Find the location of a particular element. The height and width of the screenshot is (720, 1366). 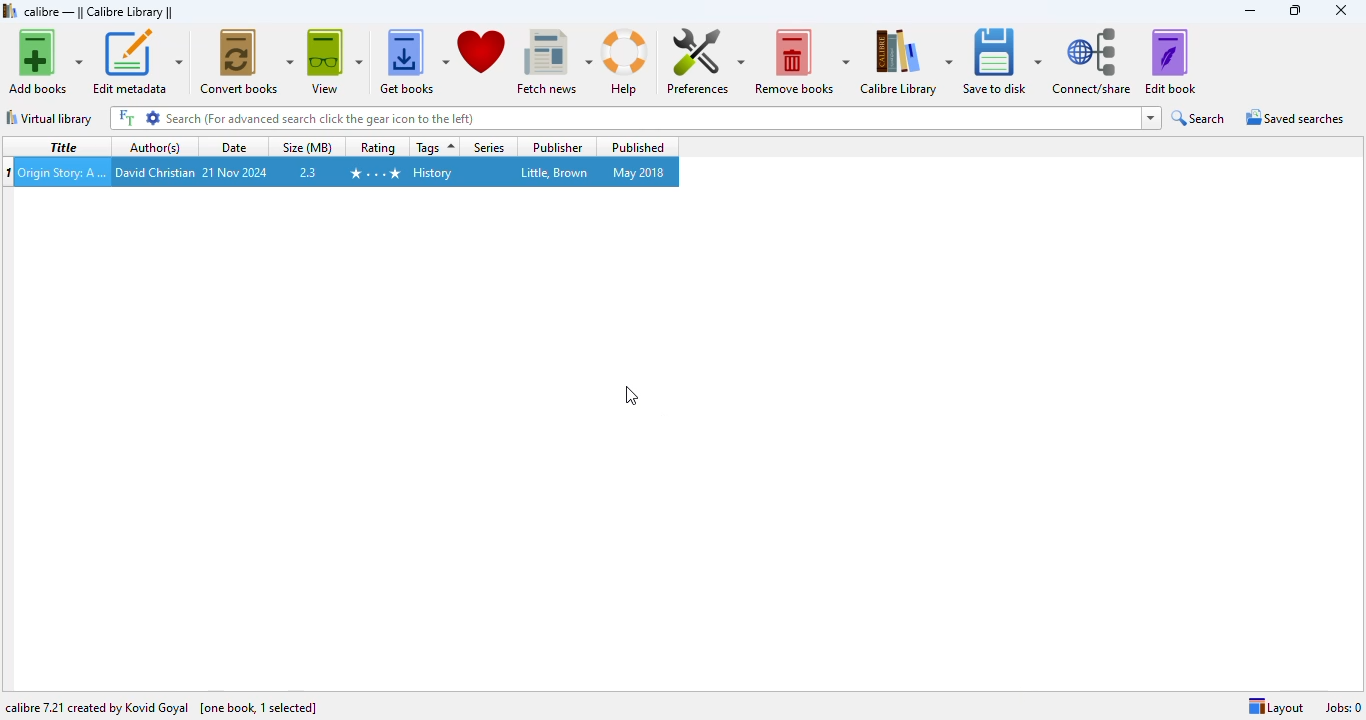

David Christian is located at coordinates (155, 172).